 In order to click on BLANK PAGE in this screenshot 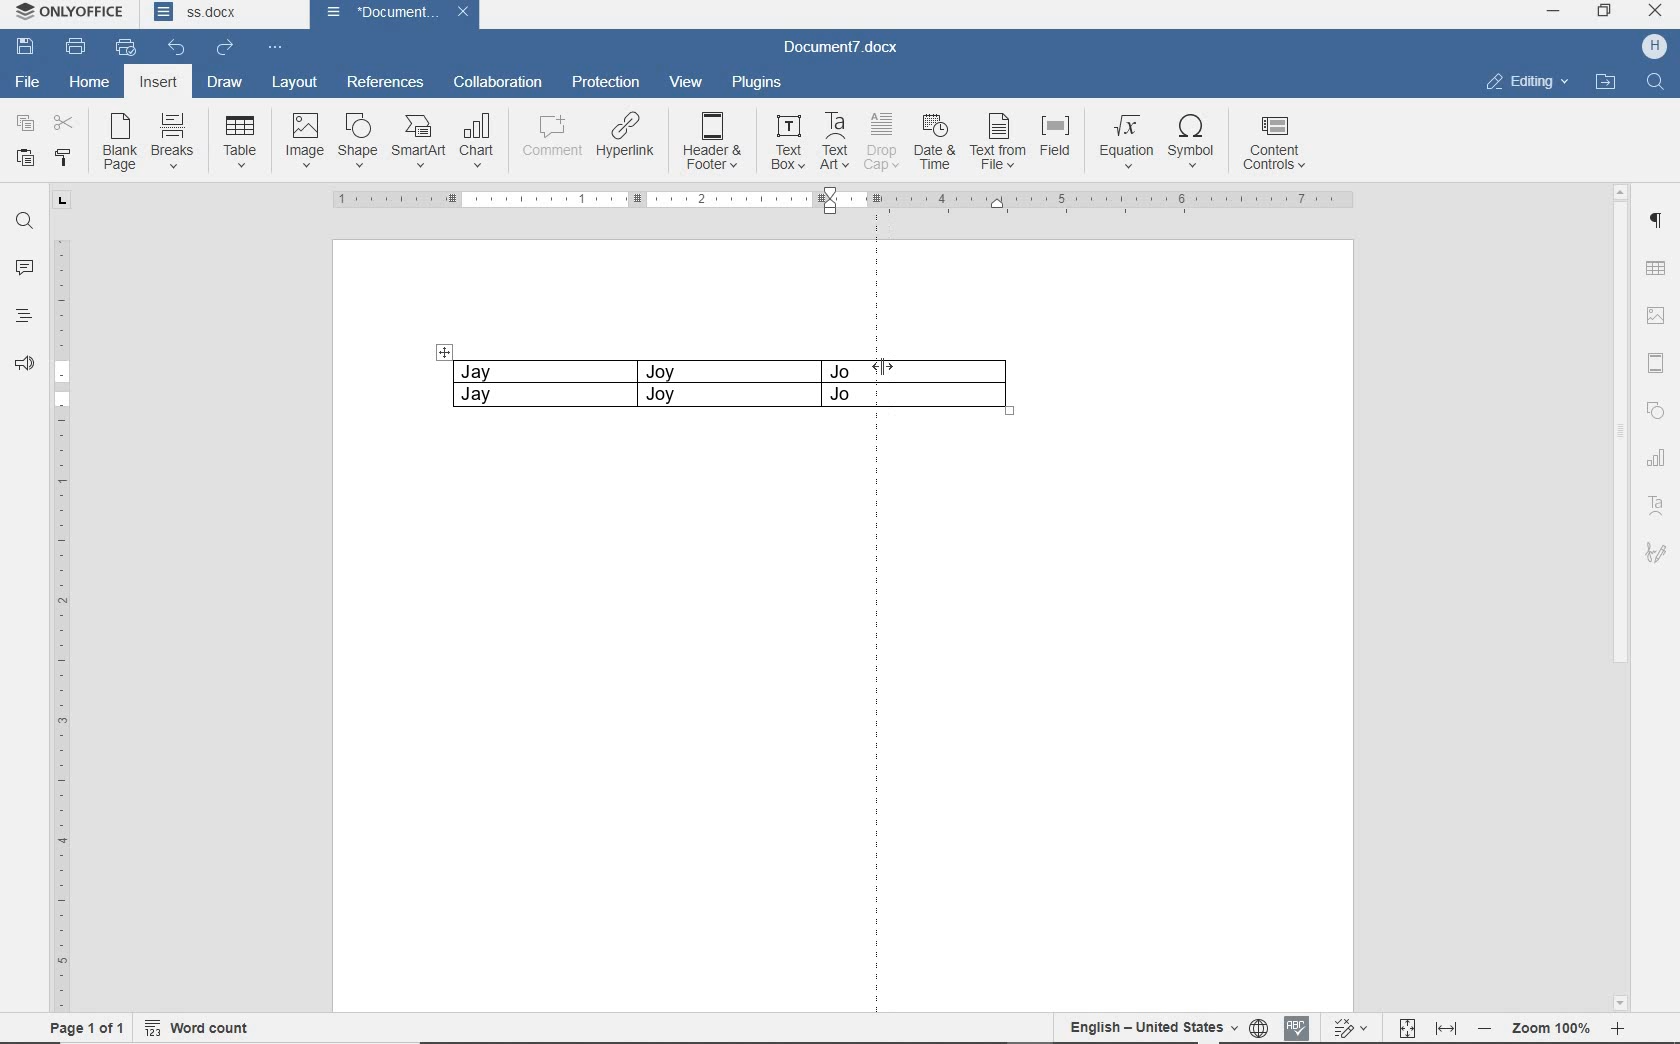, I will do `click(117, 144)`.